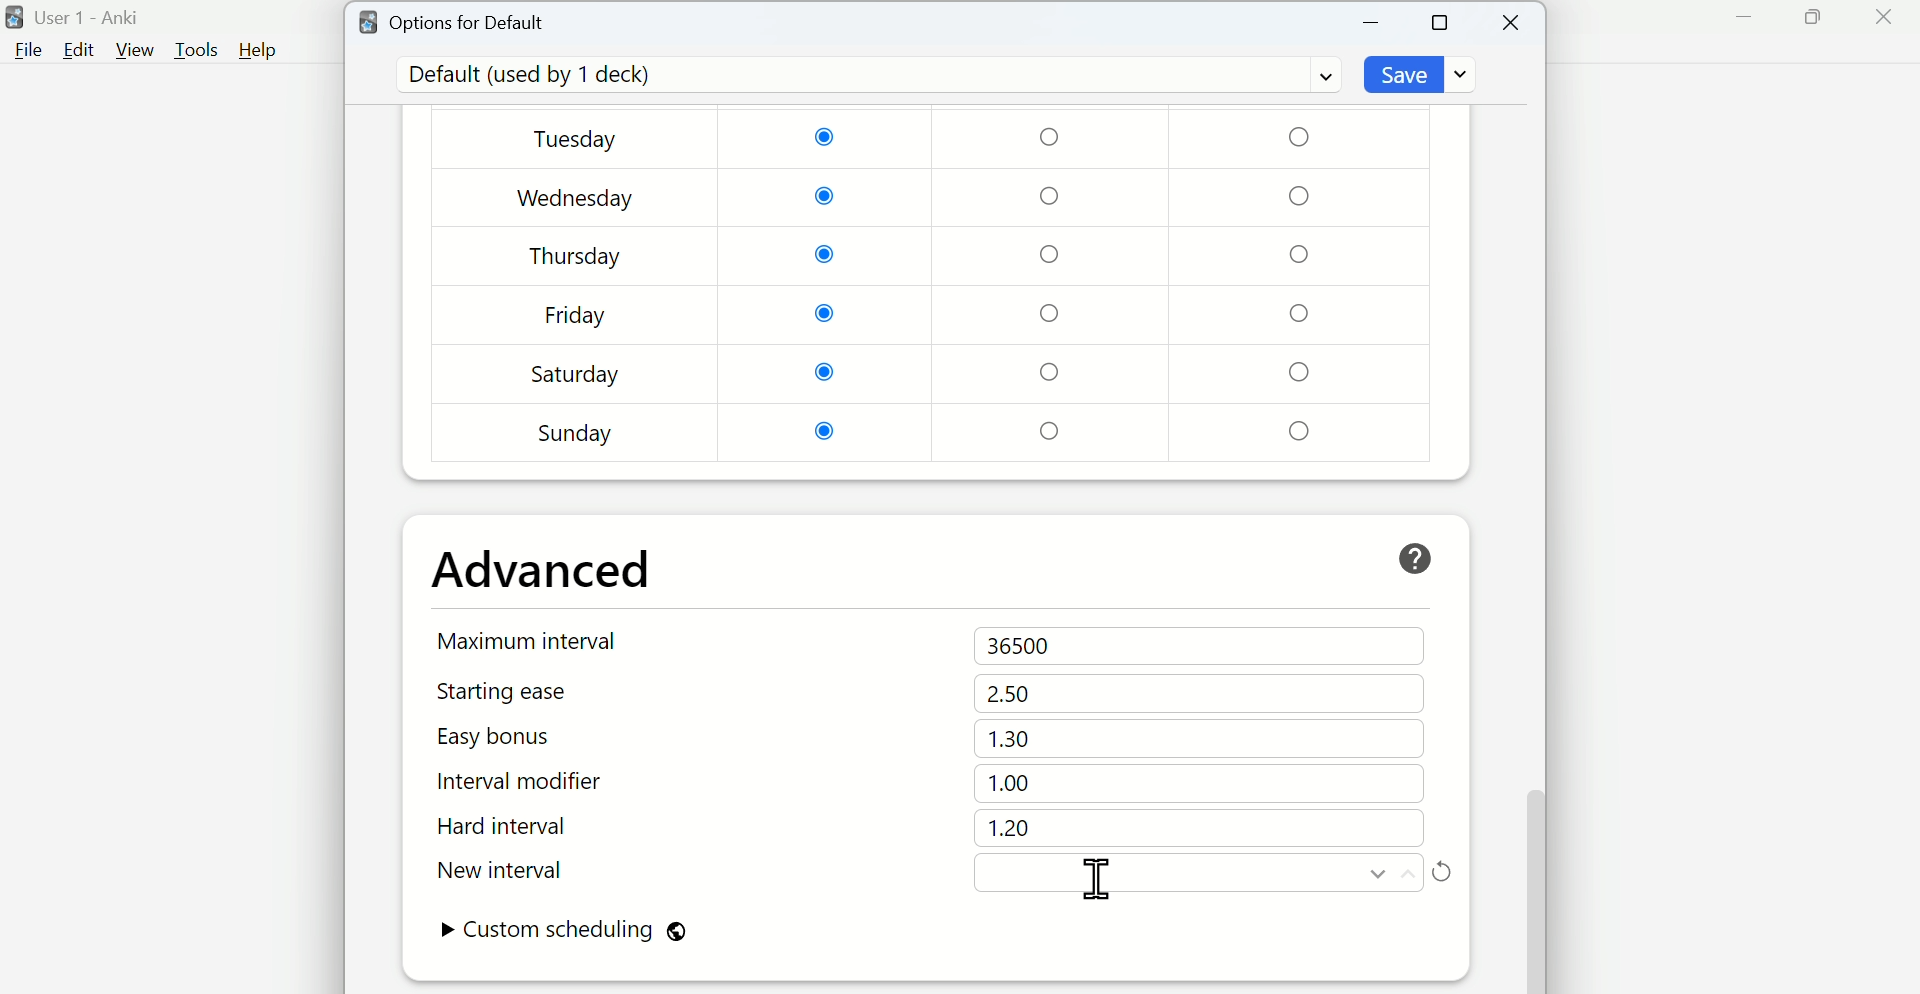  What do you see at coordinates (1442, 870) in the screenshot?
I see `Refresh` at bounding box center [1442, 870].